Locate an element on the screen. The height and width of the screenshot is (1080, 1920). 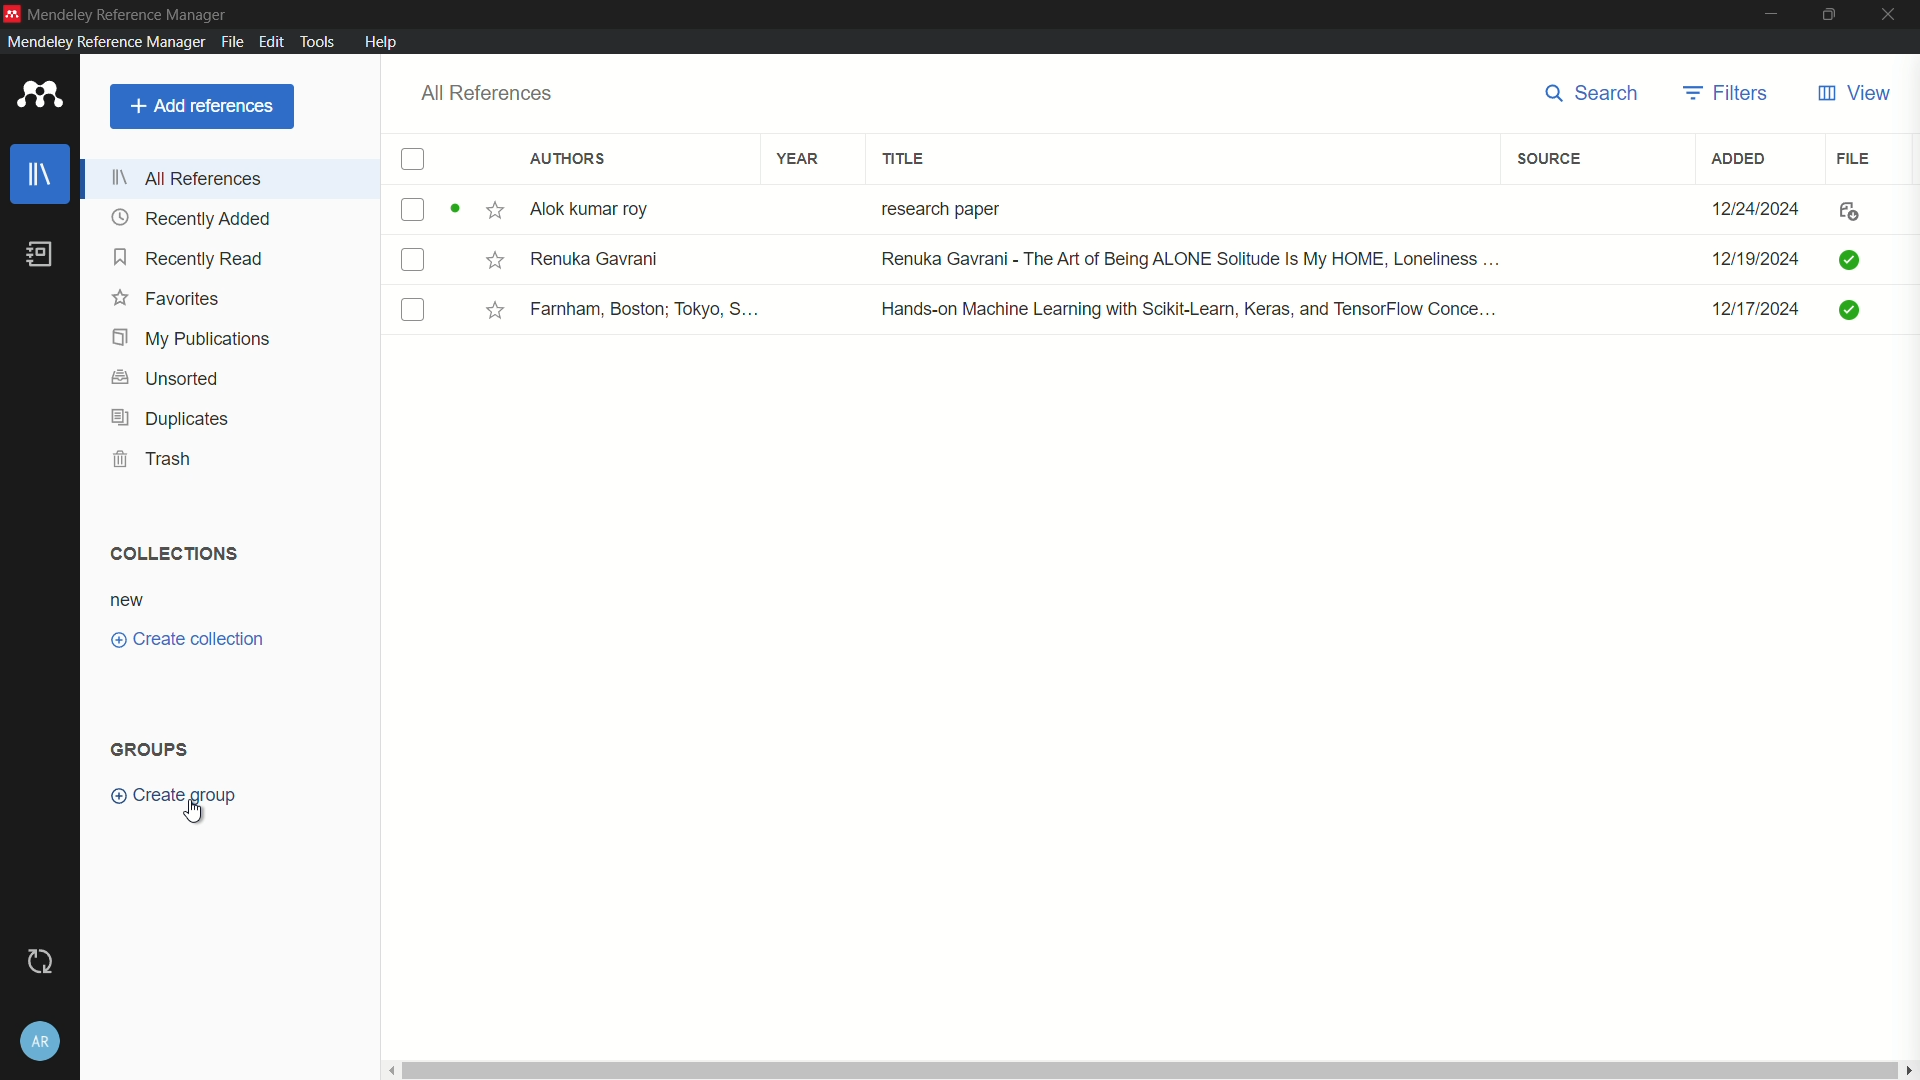
maximize is located at coordinates (1830, 14).